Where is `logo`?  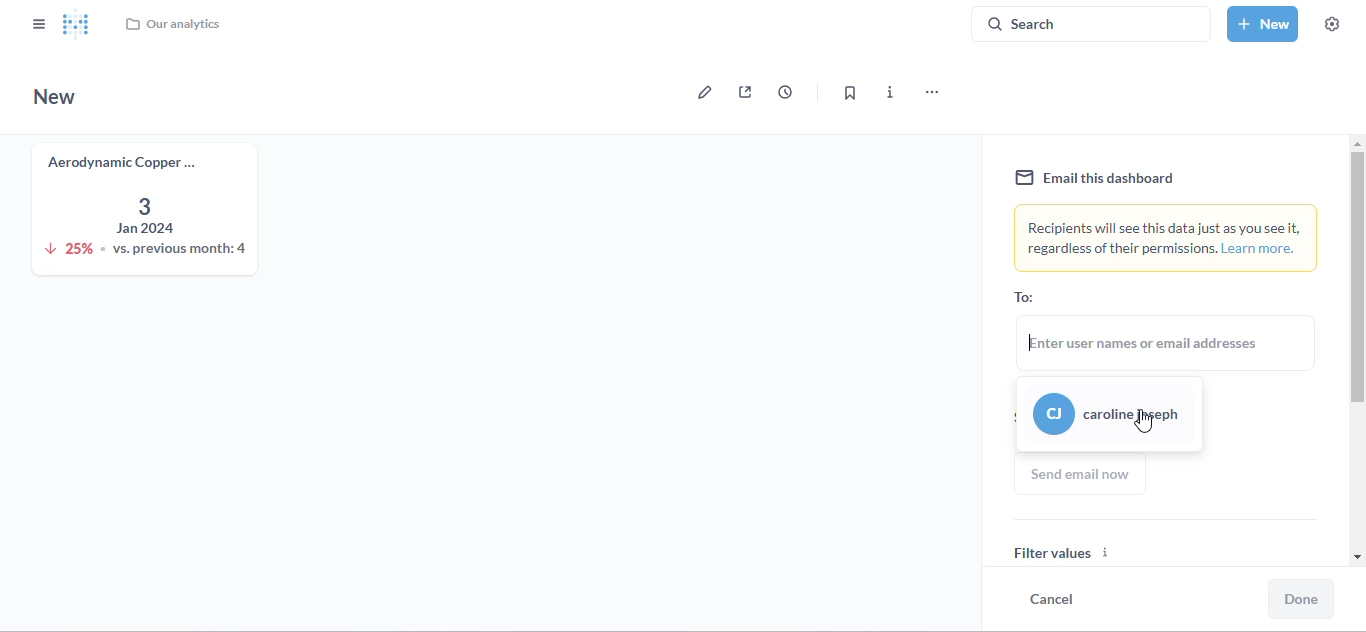
logo is located at coordinates (77, 23).